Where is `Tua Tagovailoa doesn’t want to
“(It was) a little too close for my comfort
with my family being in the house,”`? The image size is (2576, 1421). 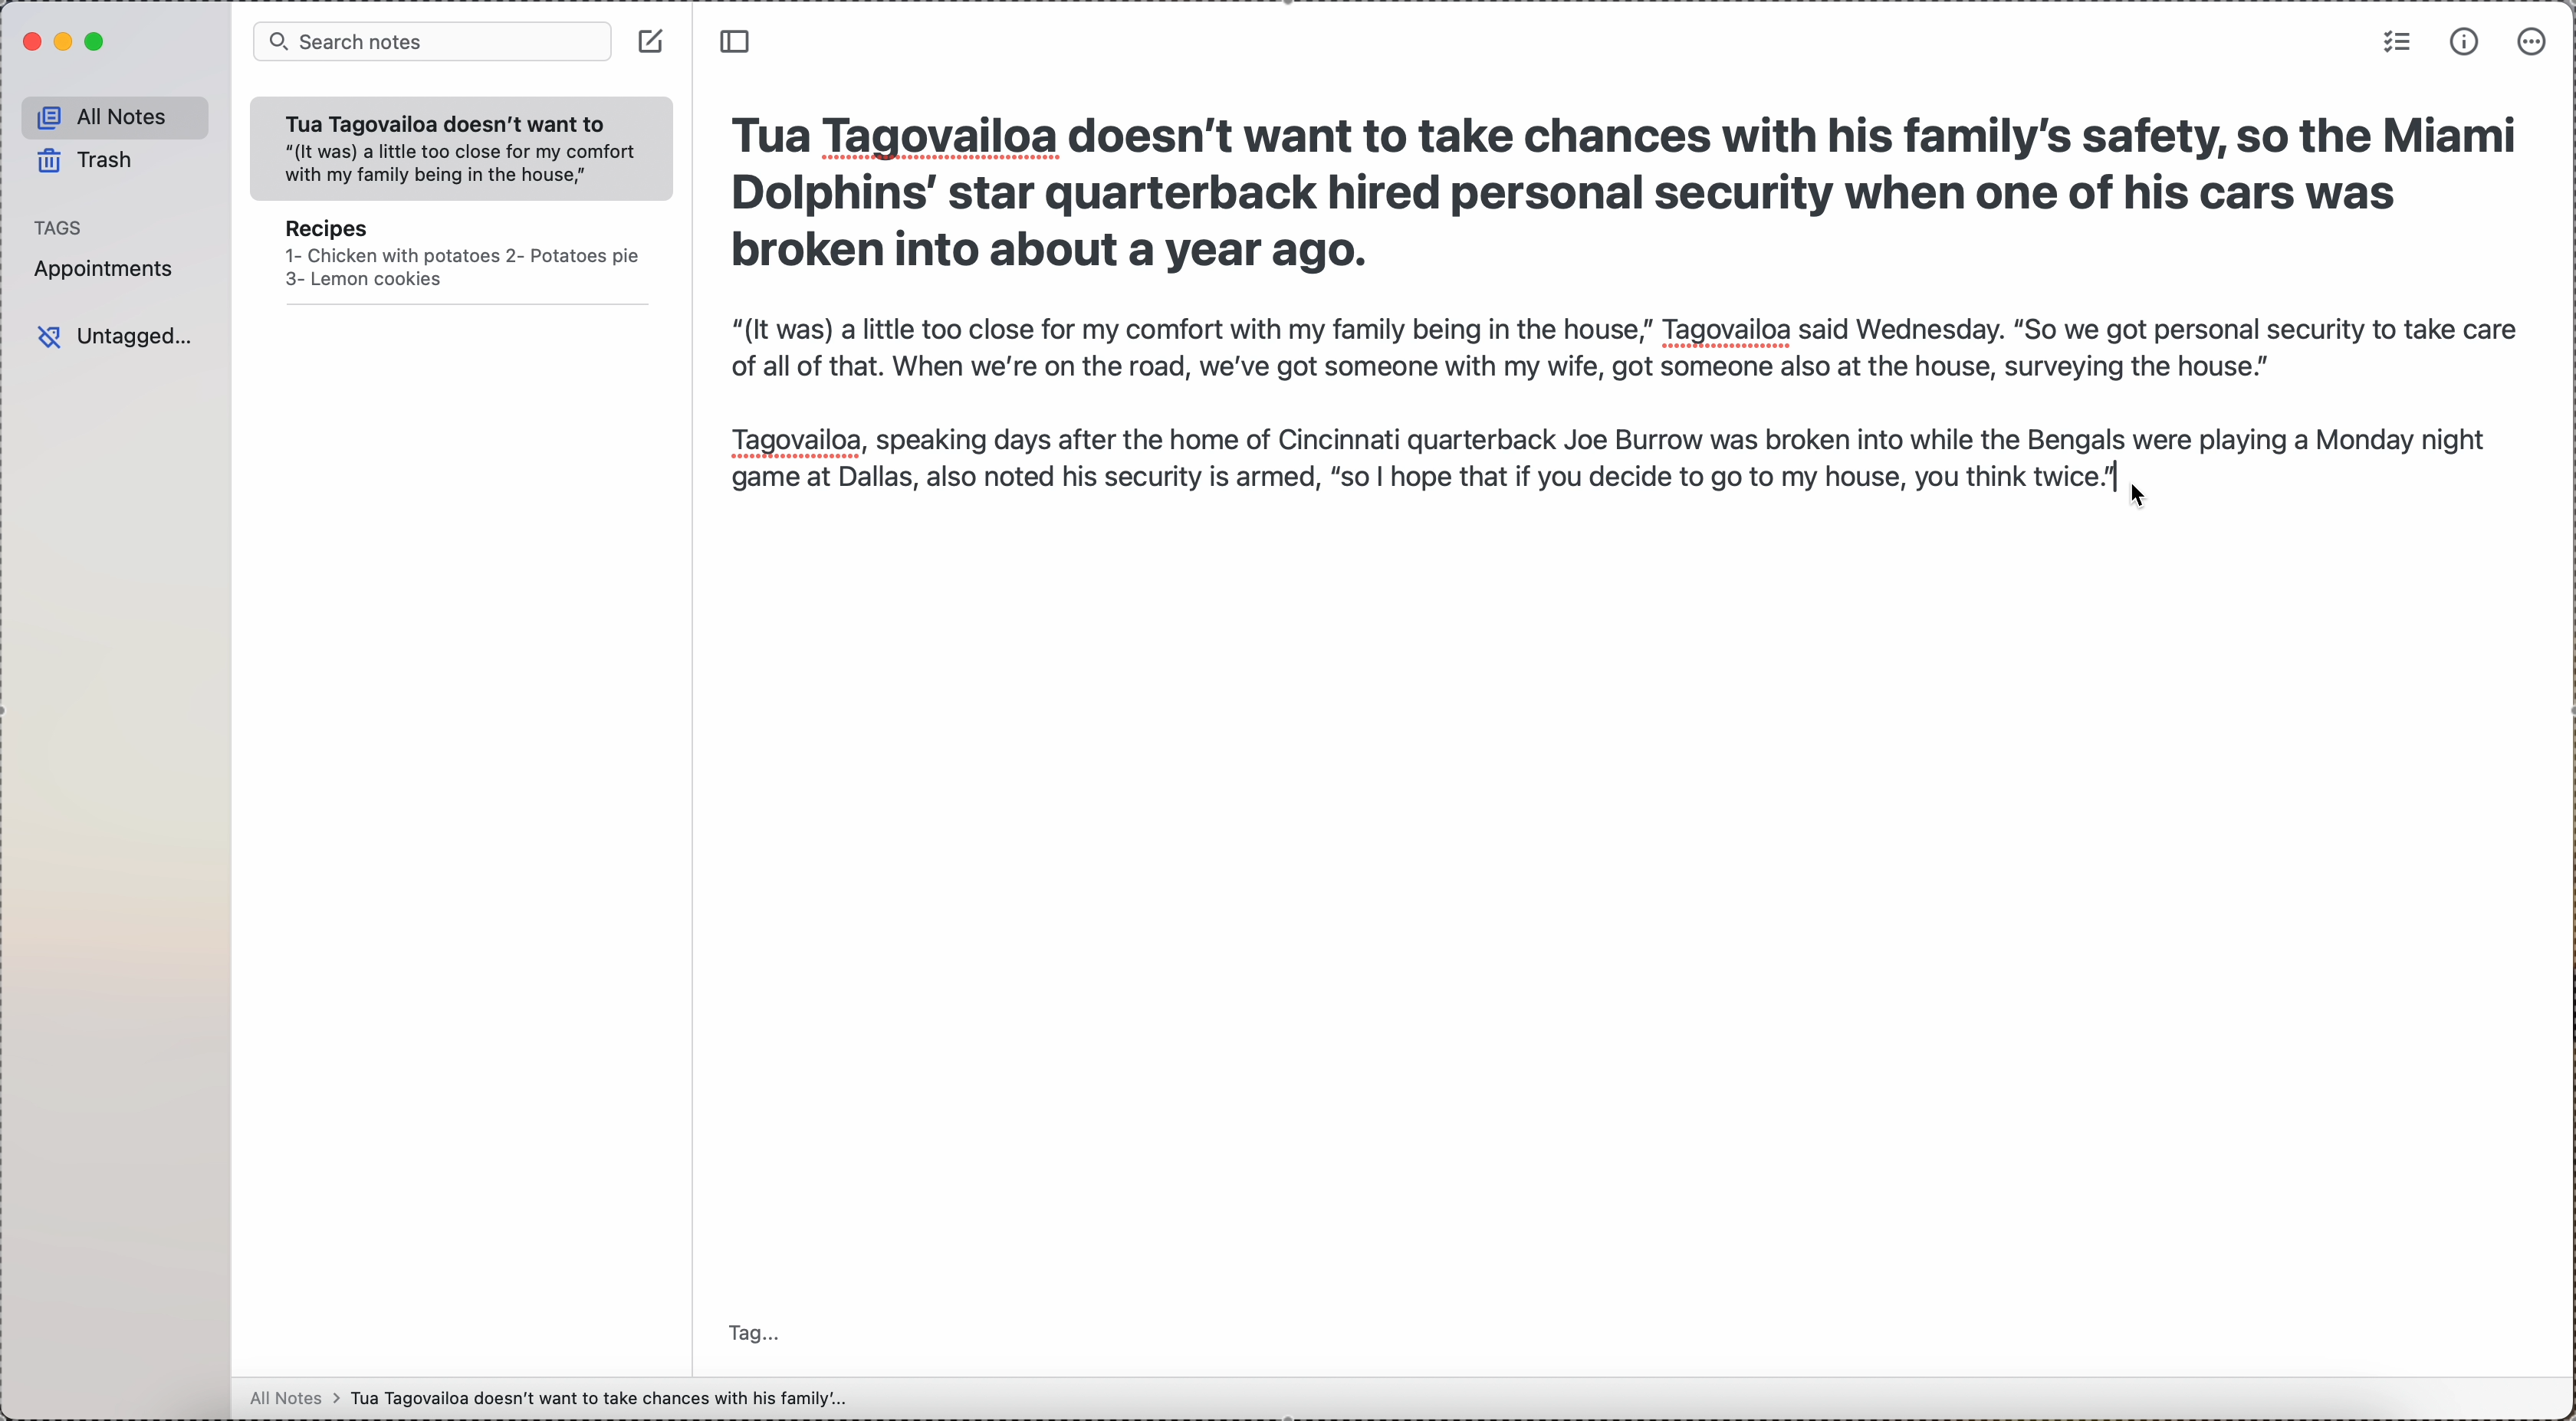
Tua Tagovailoa doesn’t want to
“(It was) a little too close for my comfort
with my family being in the house,” is located at coordinates (452, 146).